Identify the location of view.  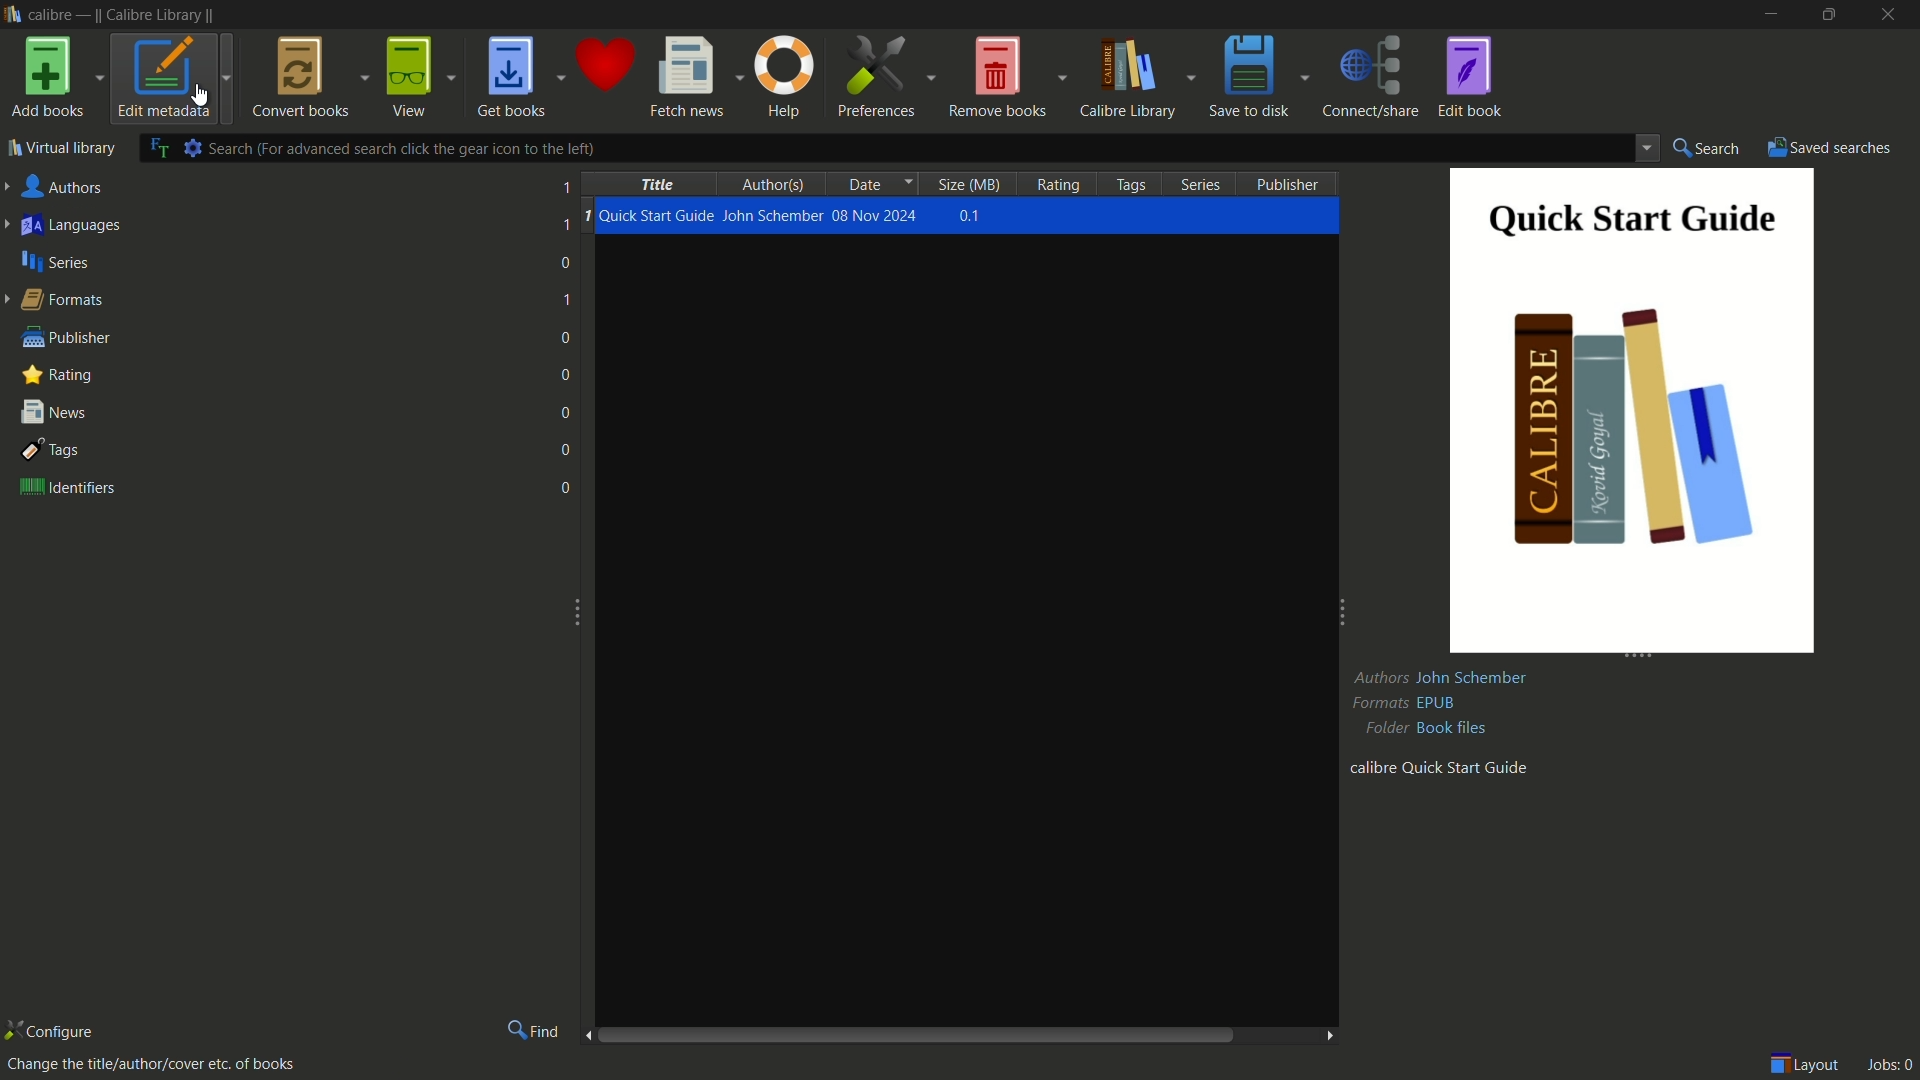
(420, 78).